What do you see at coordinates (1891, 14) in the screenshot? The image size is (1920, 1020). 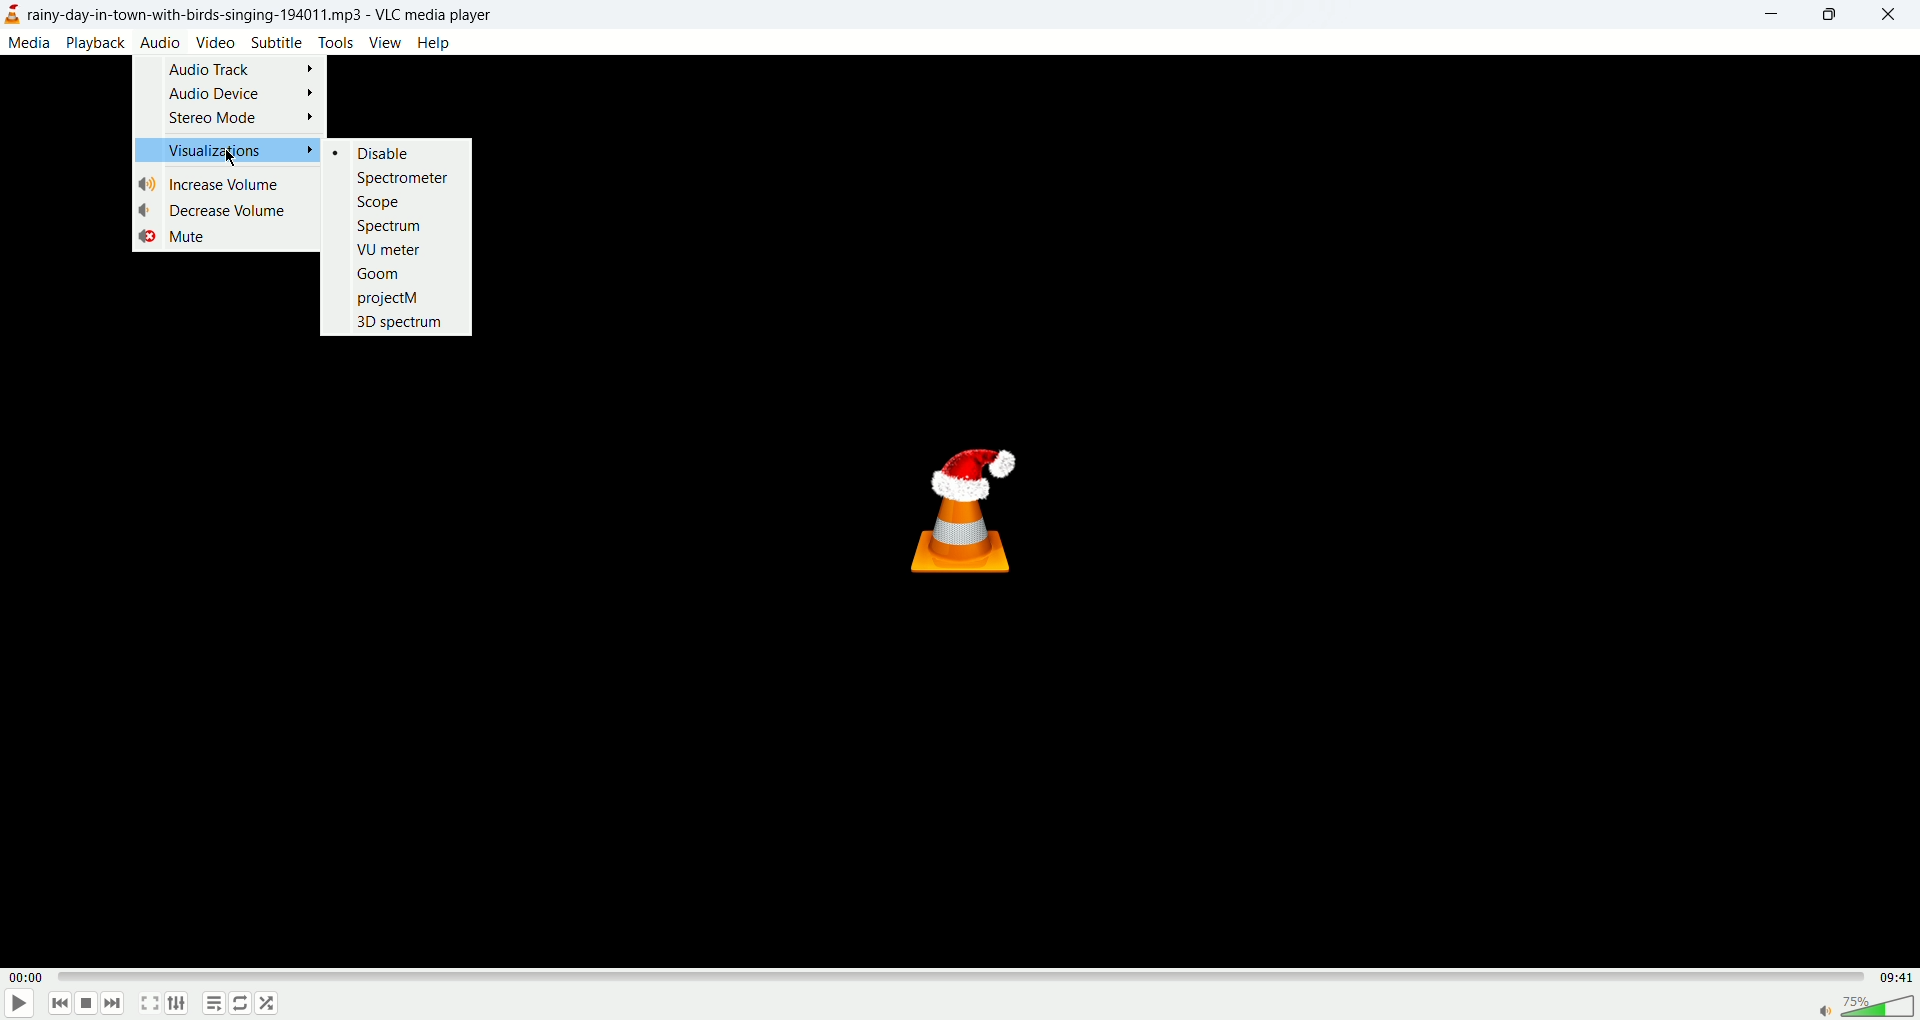 I see `close` at bounding box center [1891, 14].